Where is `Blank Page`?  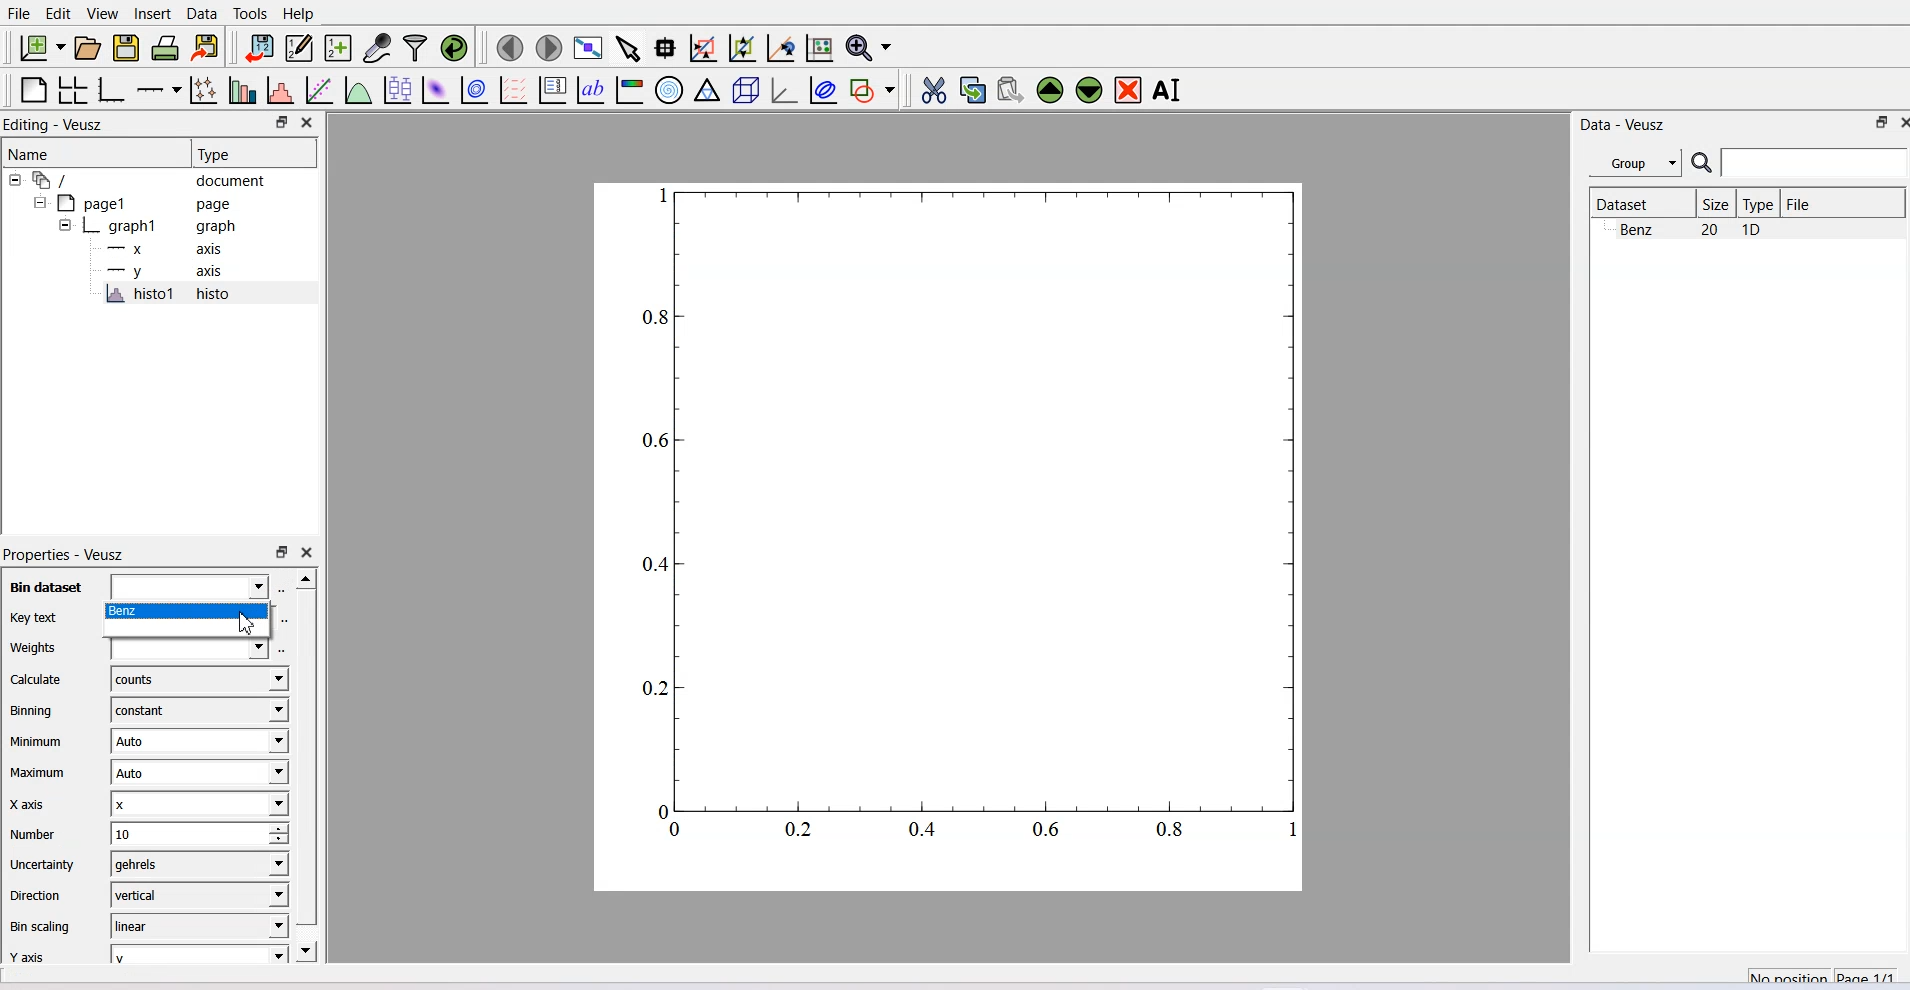
Blank Page is located at coordinates (32, 90).